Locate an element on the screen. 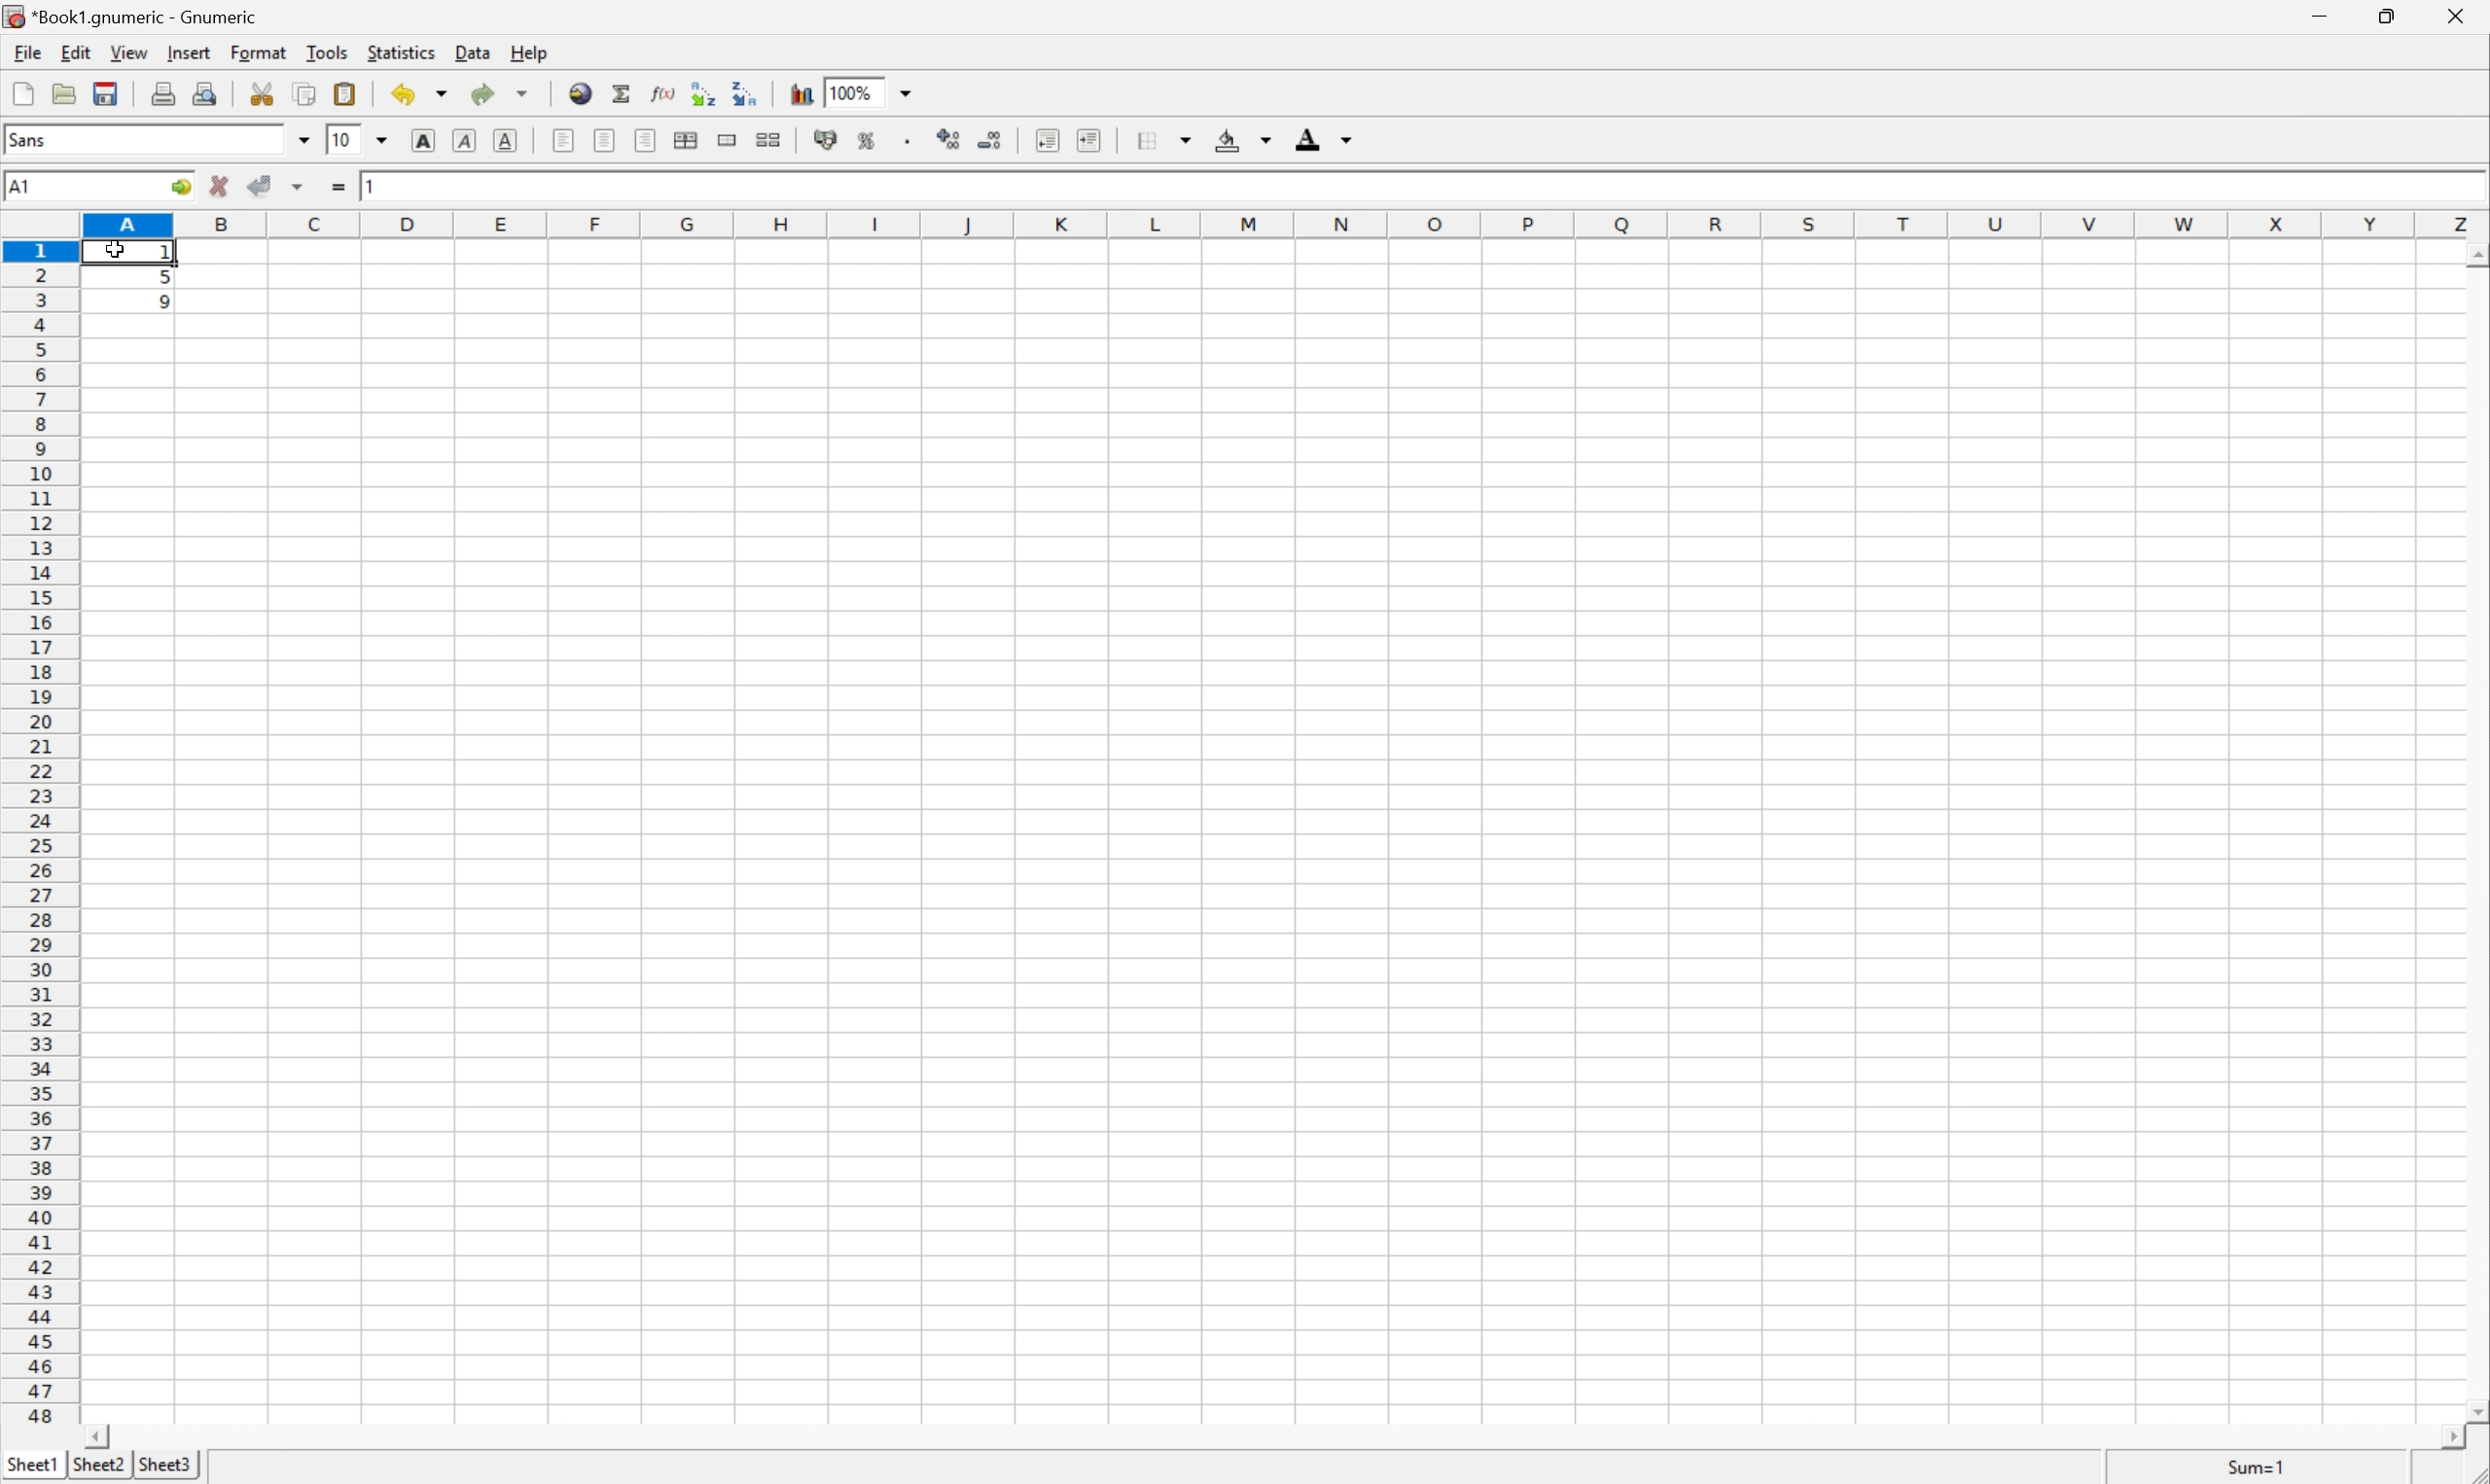 The width and height of the screenshot is (2490, 1484). help is located at coordinates (531, 52).